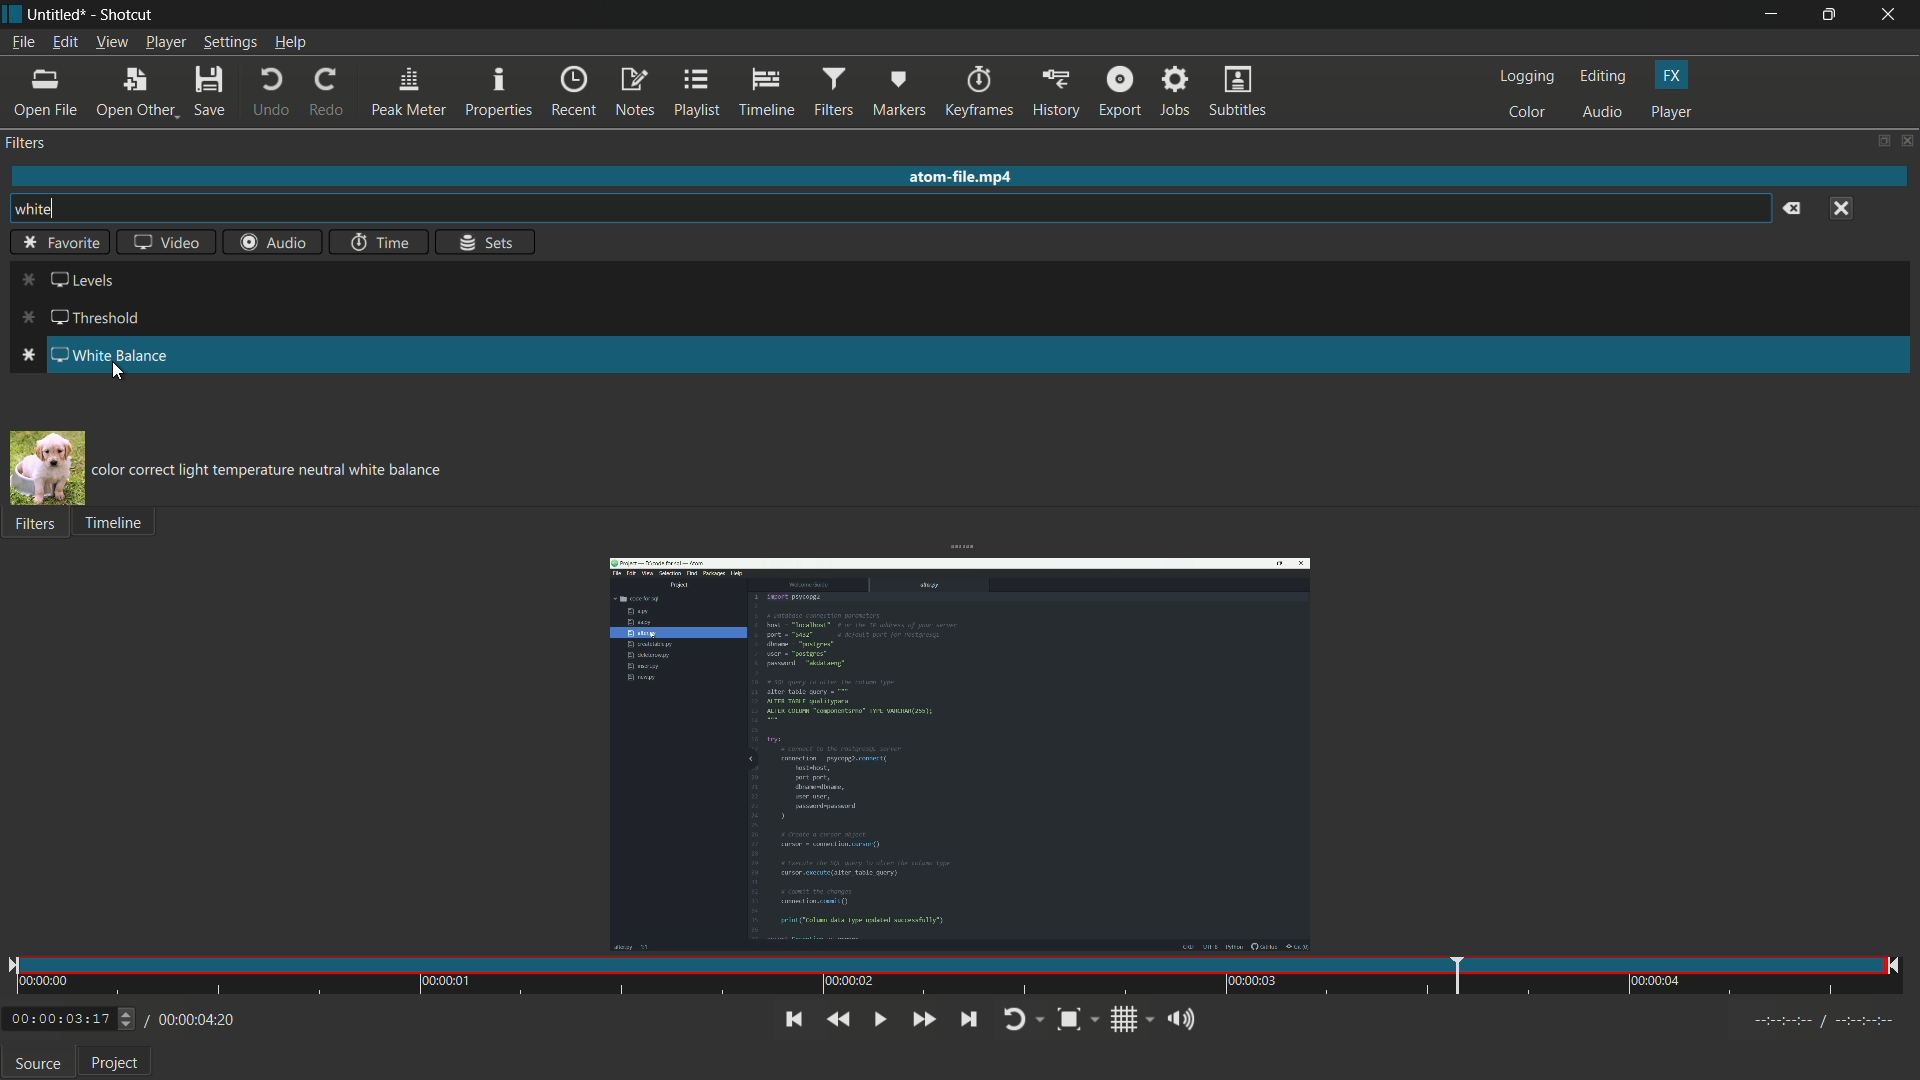 The image size is (1920, 1080). What do you see at coordinates (57, 208) in the screenshot?
I see `white` at bounding box center [57, 208].